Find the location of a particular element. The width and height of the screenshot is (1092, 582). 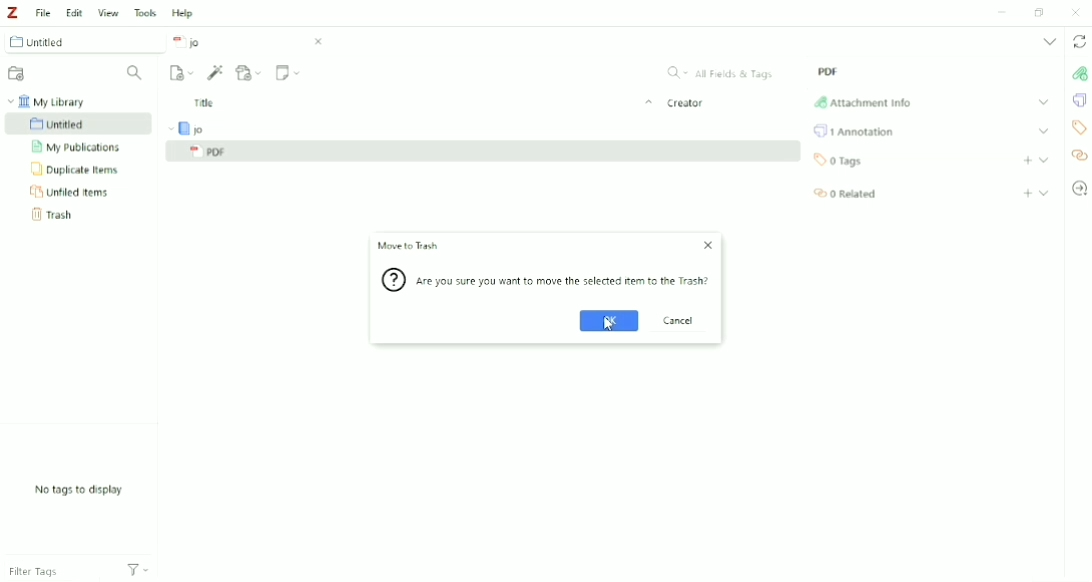

My Library is located at coordinates (48, 100).